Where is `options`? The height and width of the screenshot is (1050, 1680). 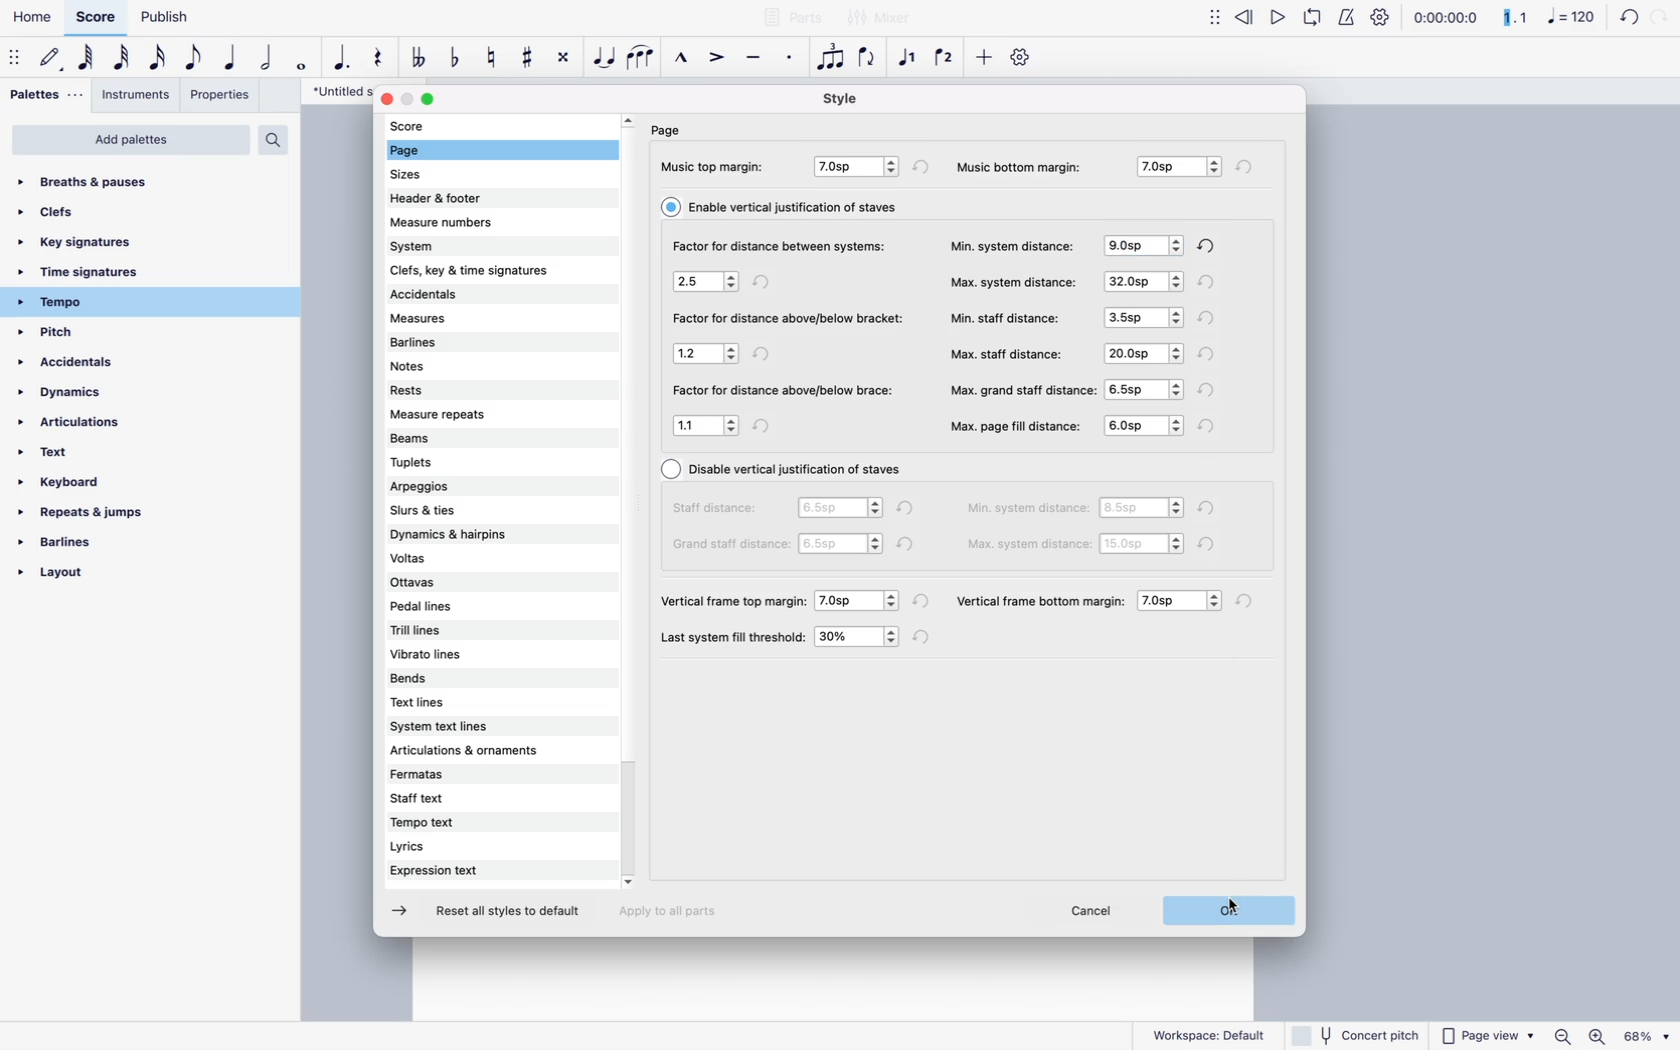 options is located at coordinates (859, 638).